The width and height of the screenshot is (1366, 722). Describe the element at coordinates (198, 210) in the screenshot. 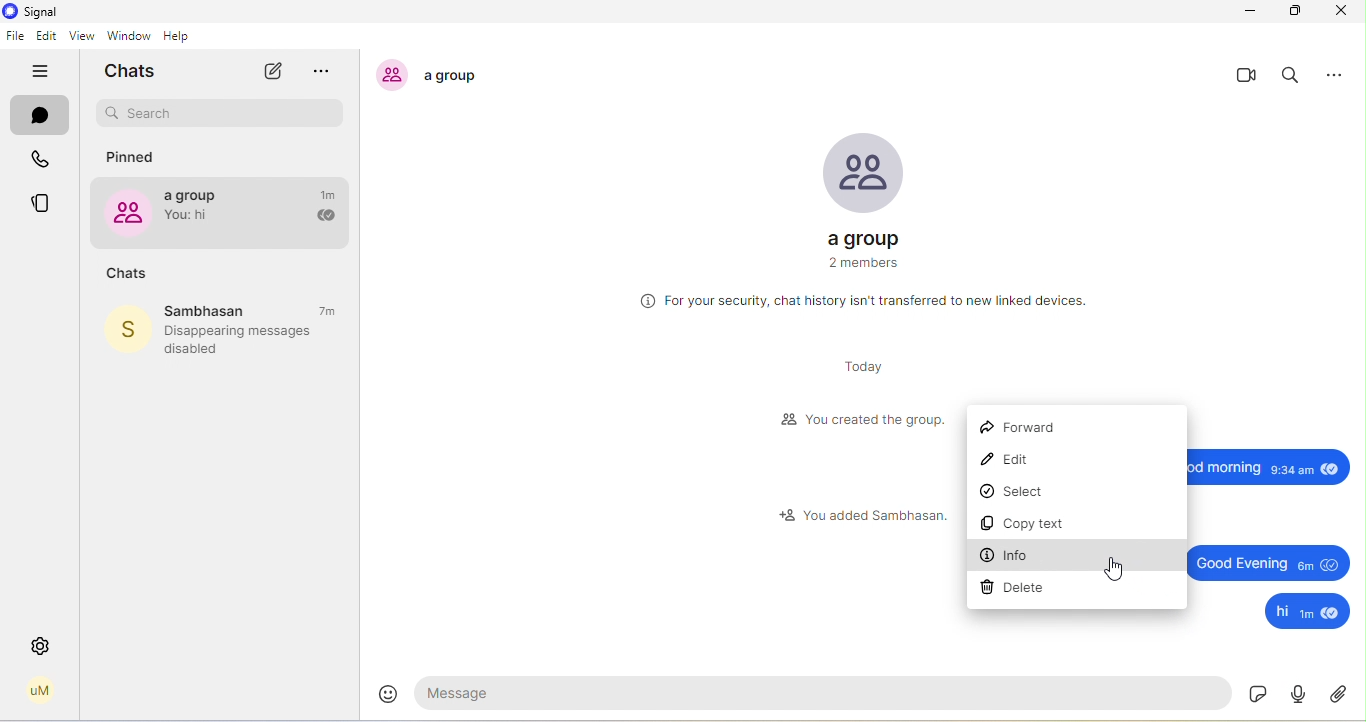

I see `a group` at that location.